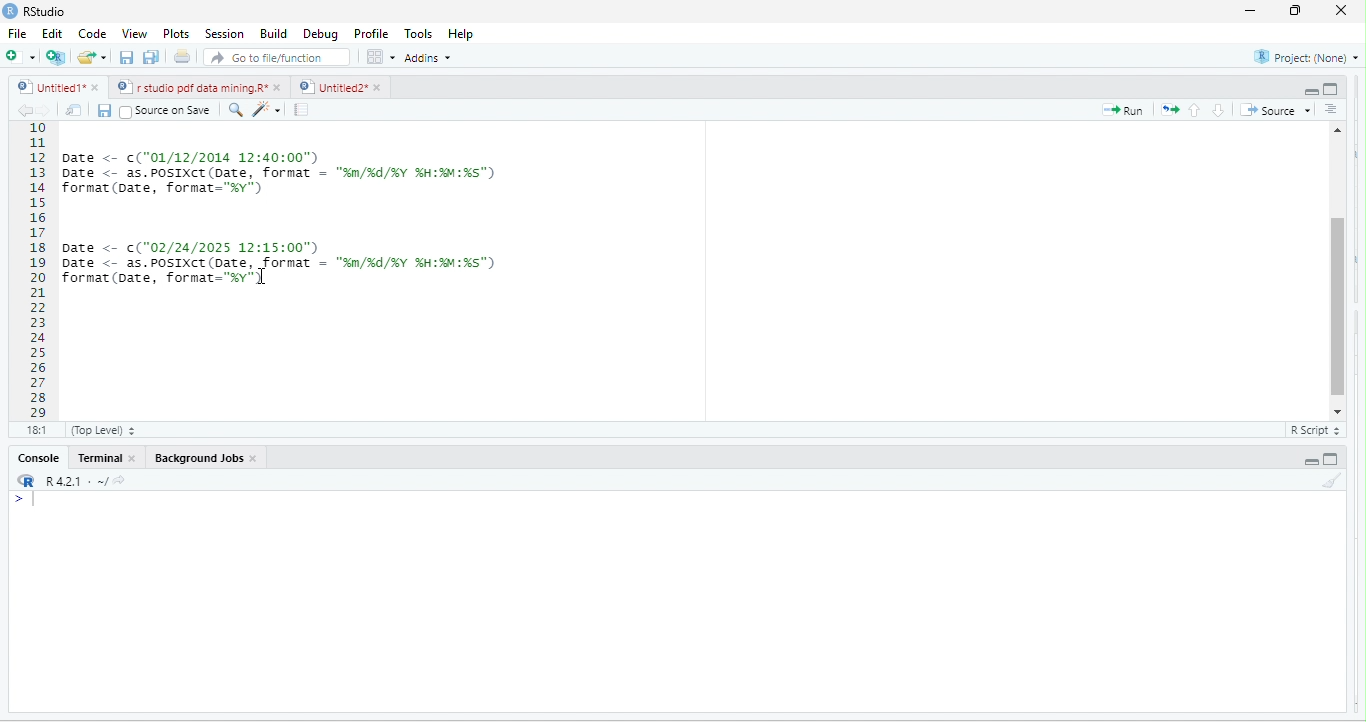 Image resolution: width=1366 pixels, height=722 pixels. I want to click on minimize, so click(1251, 12).